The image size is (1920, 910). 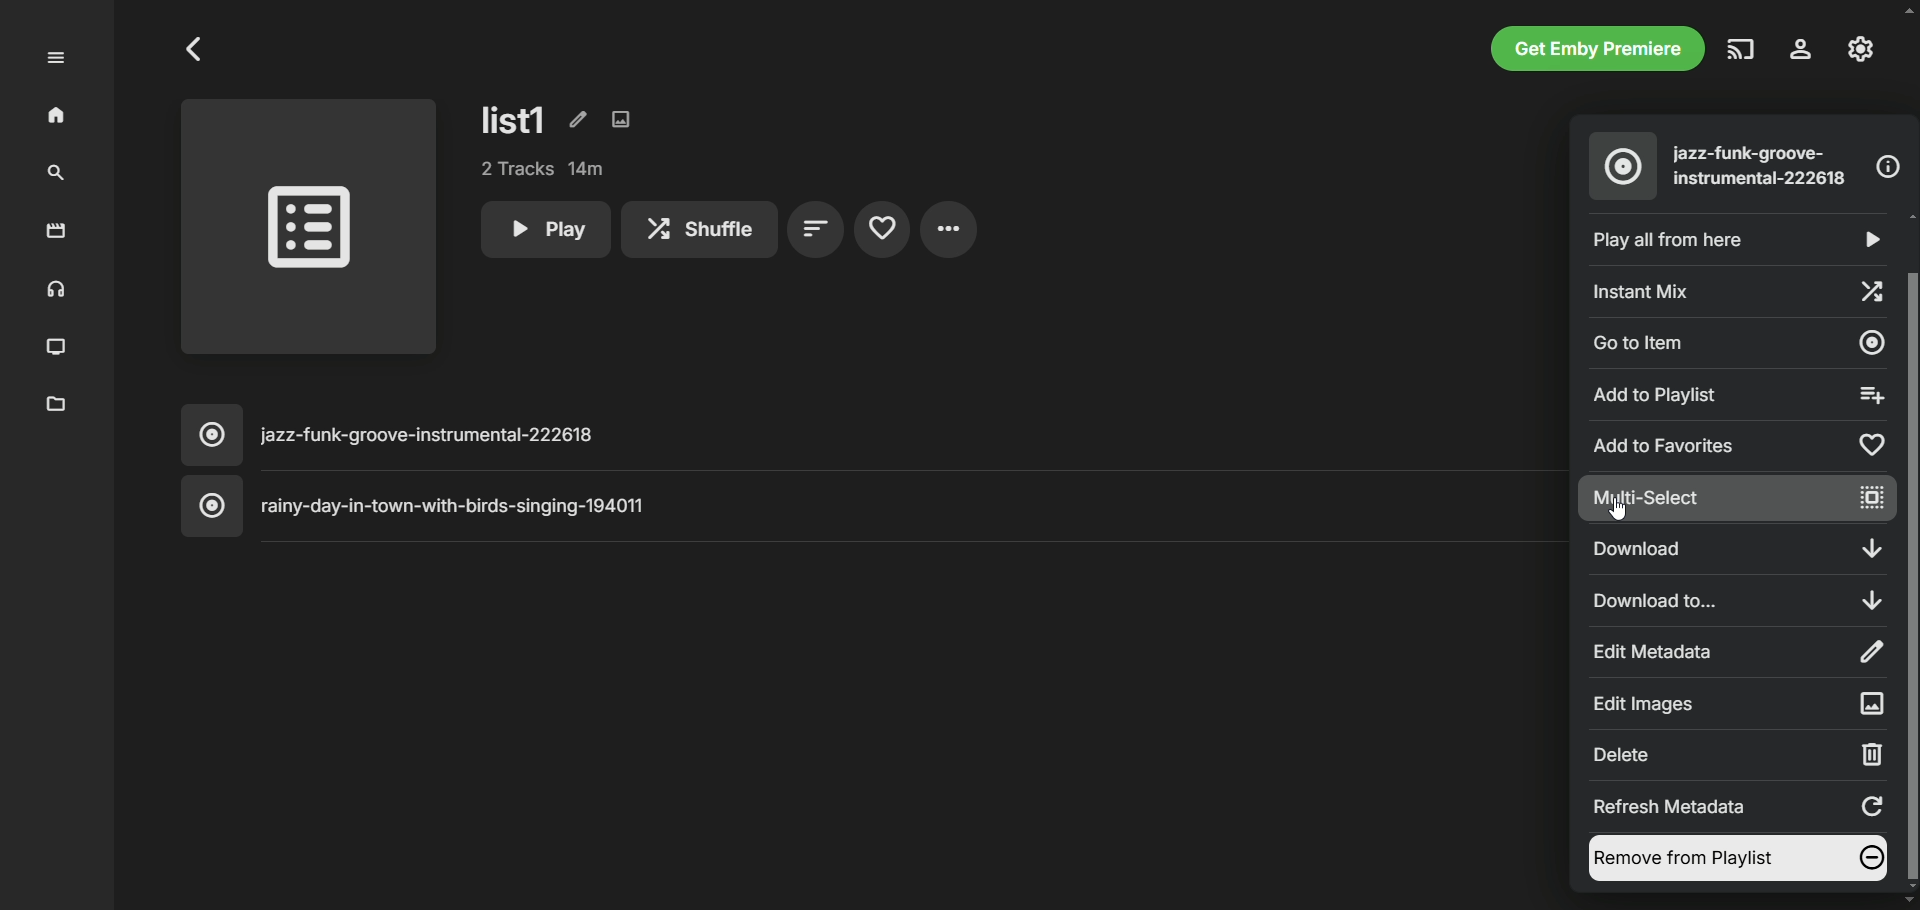 I want to click on music title, so click(x=871, y=506).